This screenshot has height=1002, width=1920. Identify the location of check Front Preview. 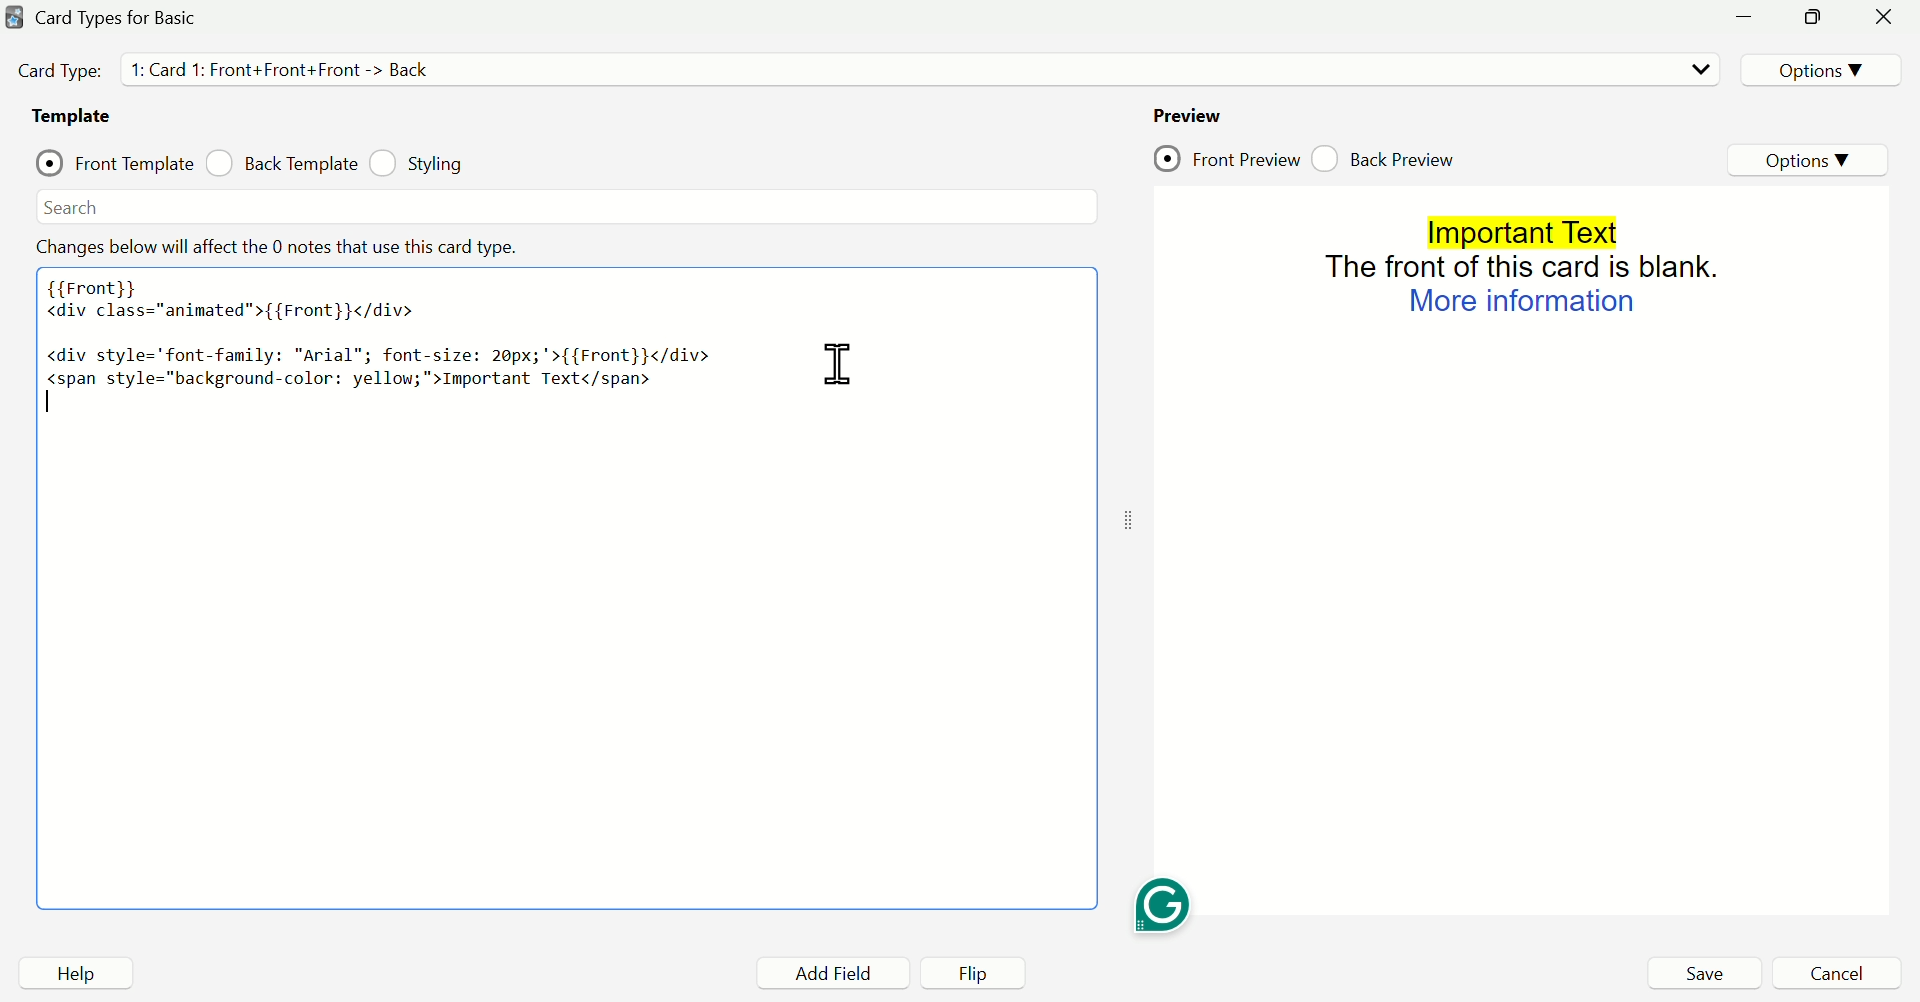
(1227, 155).